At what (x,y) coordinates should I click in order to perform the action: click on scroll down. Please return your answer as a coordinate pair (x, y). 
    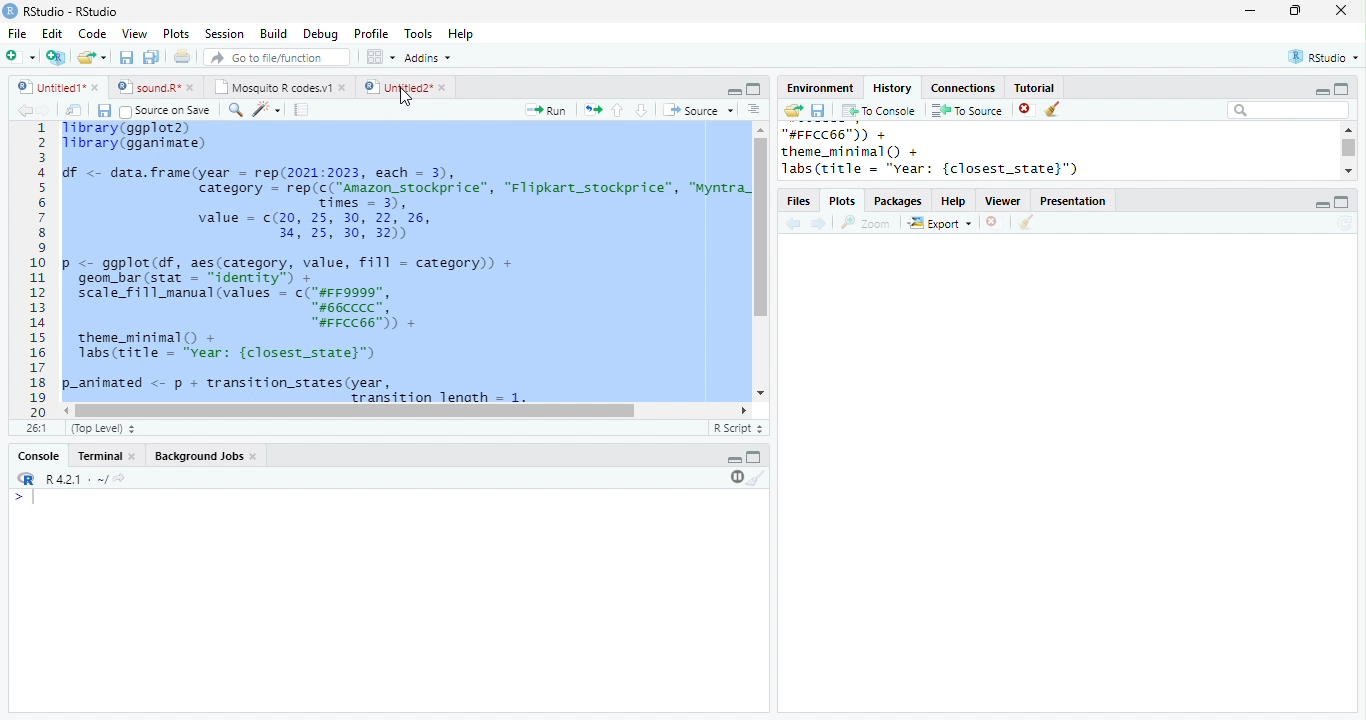
    Looking at the image, I should click on (1347, 171).